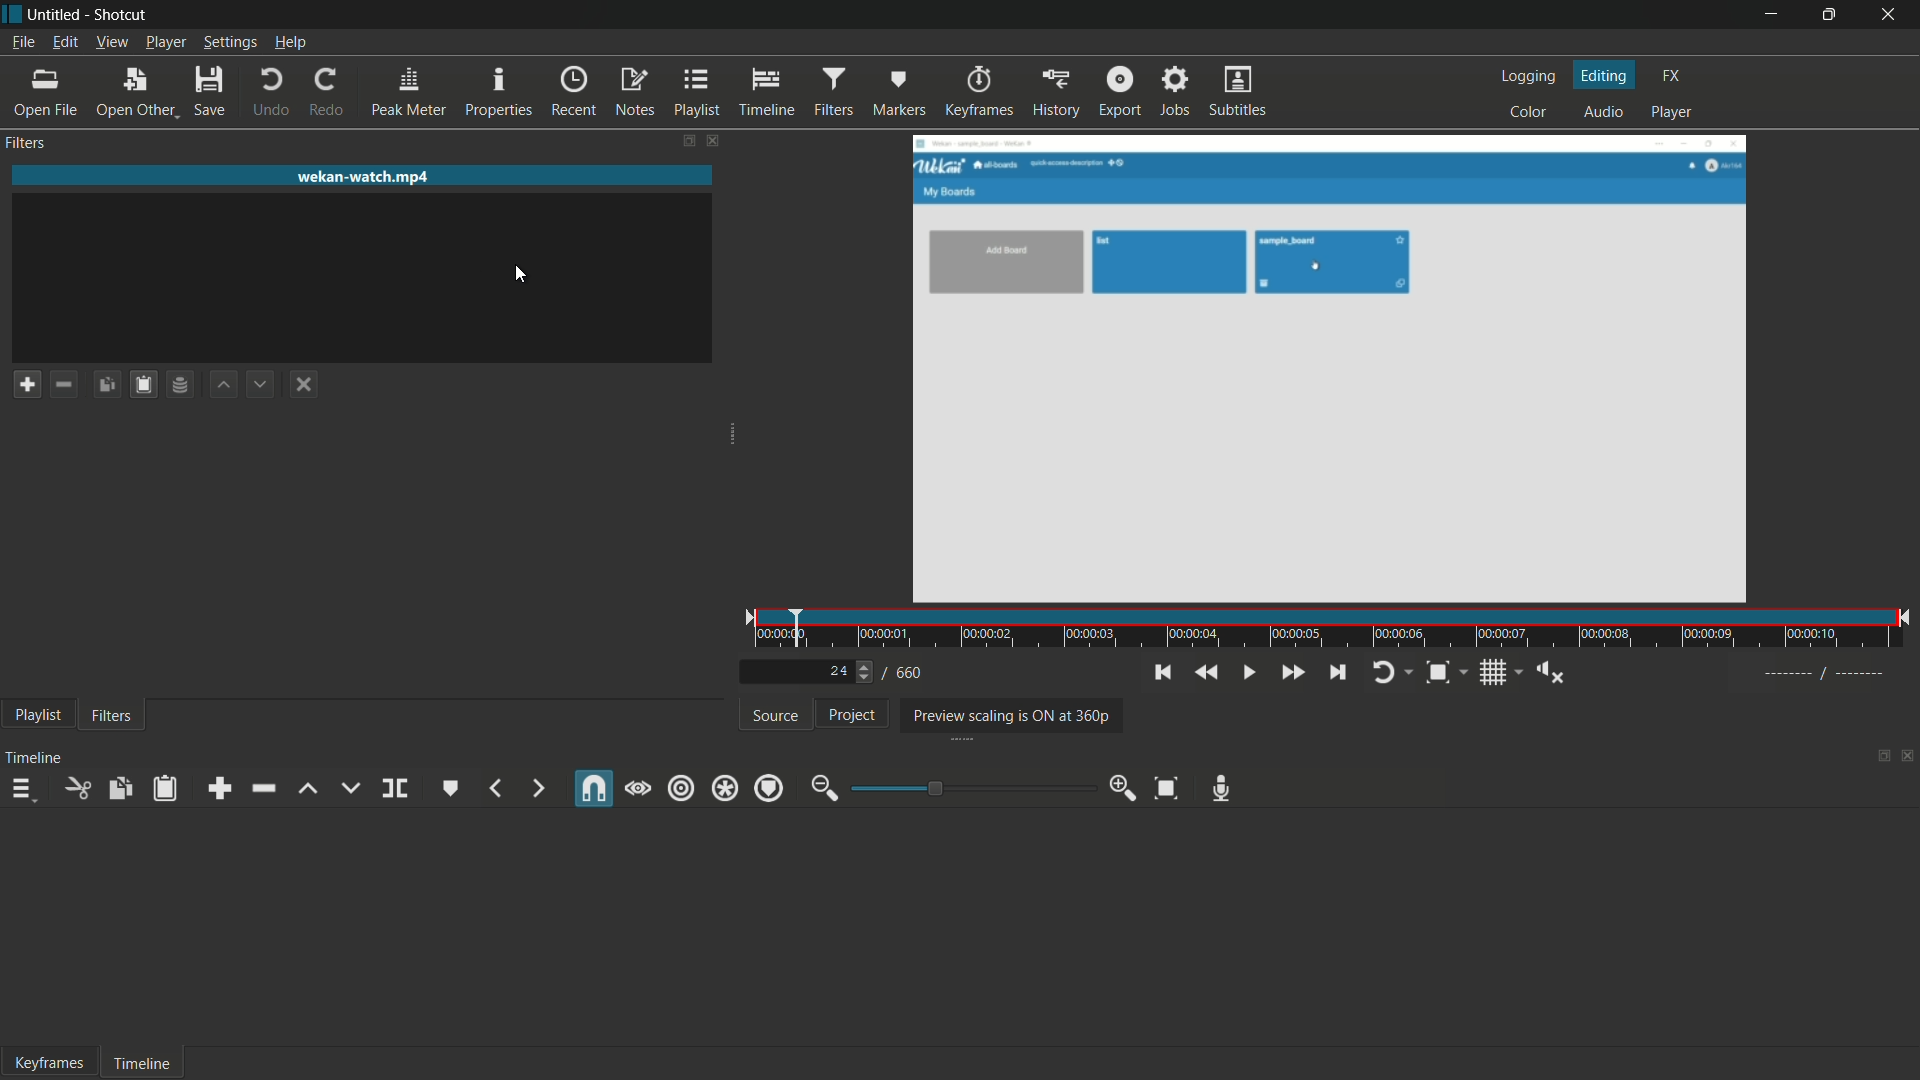 The width and height of the screenshot is (1920, 1080). What do you see at coordinates (21, 41) in the screenshot?
I see `file menu` at bounding box center [21, 41].